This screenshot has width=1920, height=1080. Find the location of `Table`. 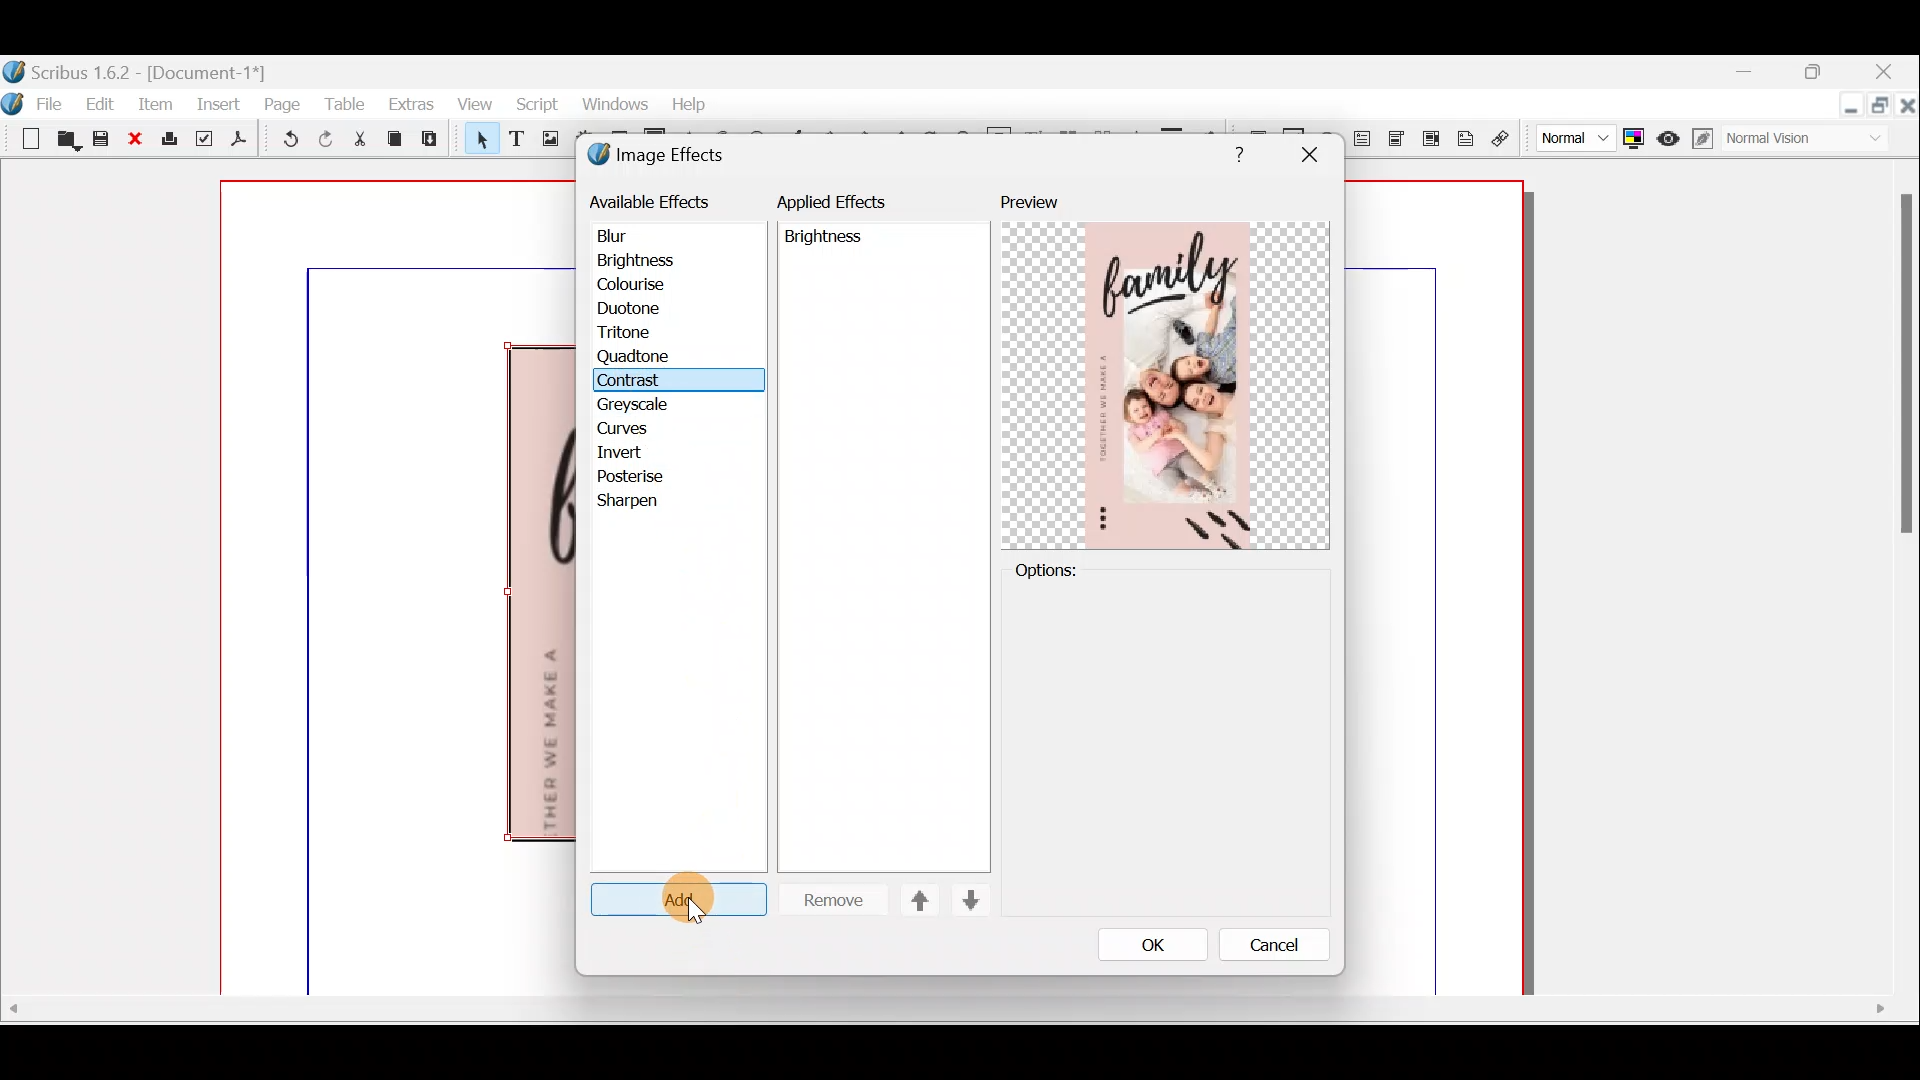

Table is located at coordinates (346, 103).